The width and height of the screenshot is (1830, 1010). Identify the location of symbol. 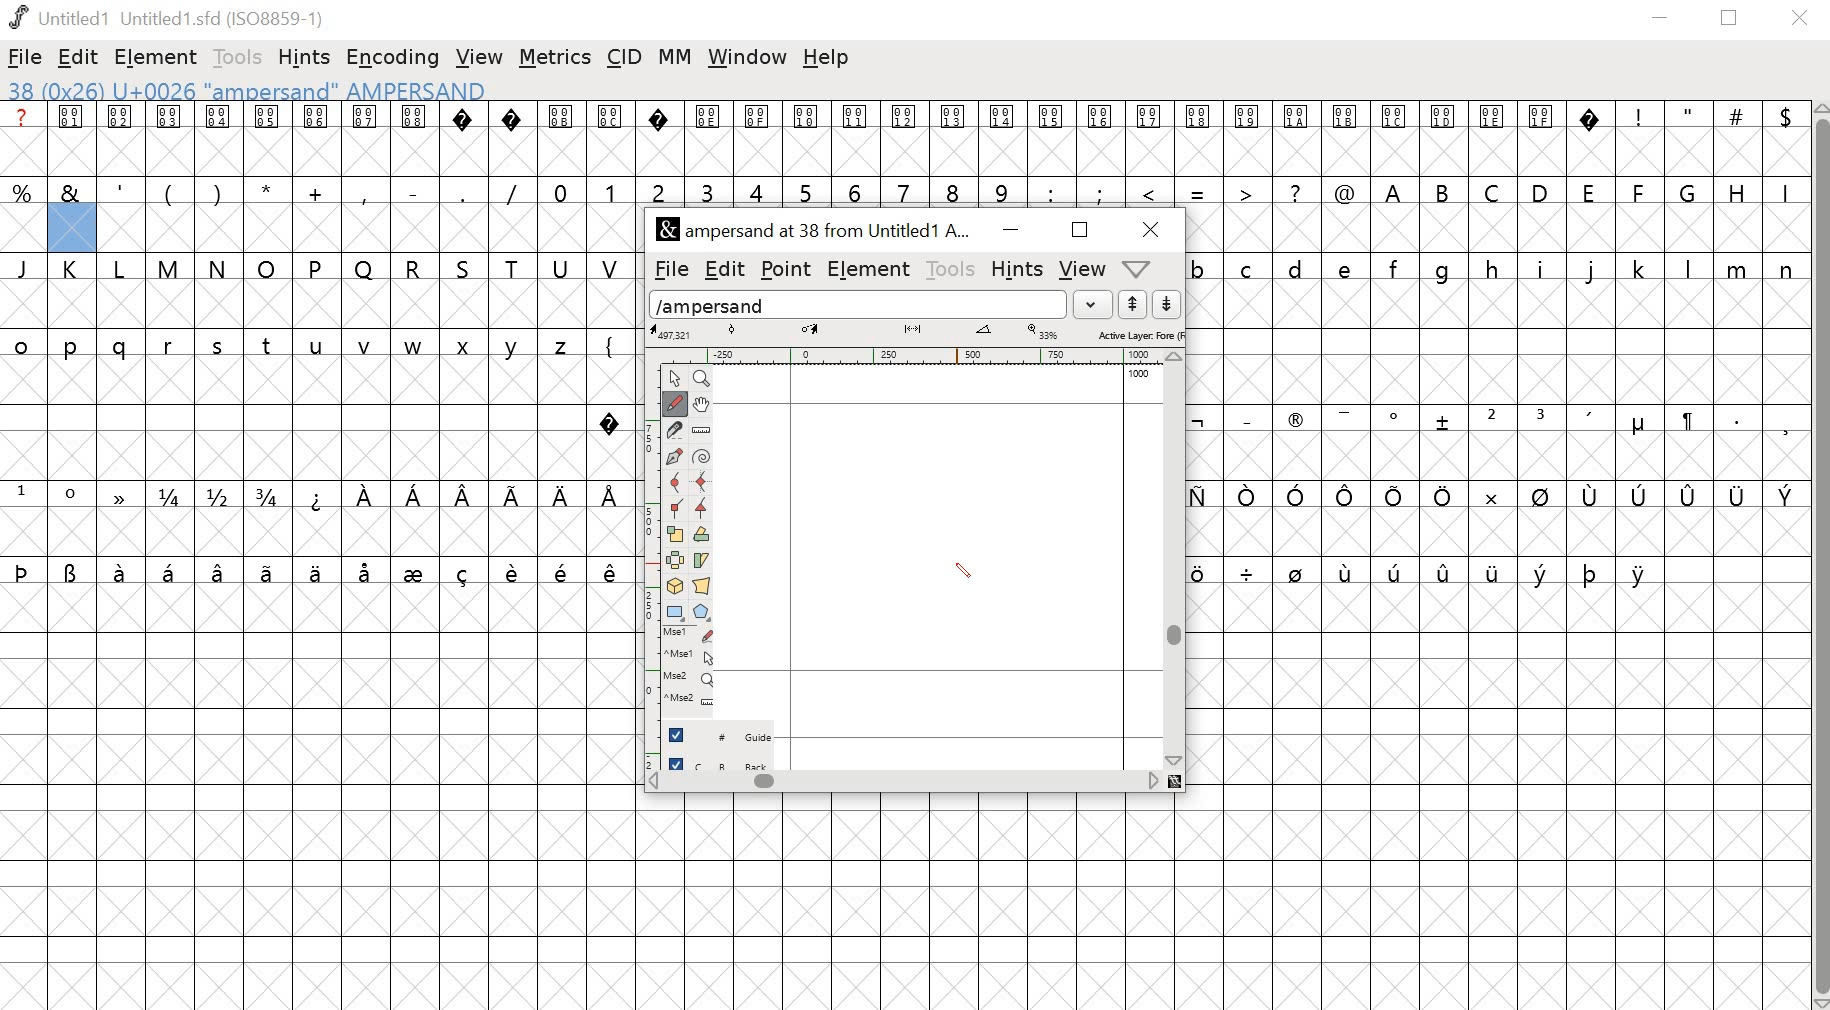
(220, 571).